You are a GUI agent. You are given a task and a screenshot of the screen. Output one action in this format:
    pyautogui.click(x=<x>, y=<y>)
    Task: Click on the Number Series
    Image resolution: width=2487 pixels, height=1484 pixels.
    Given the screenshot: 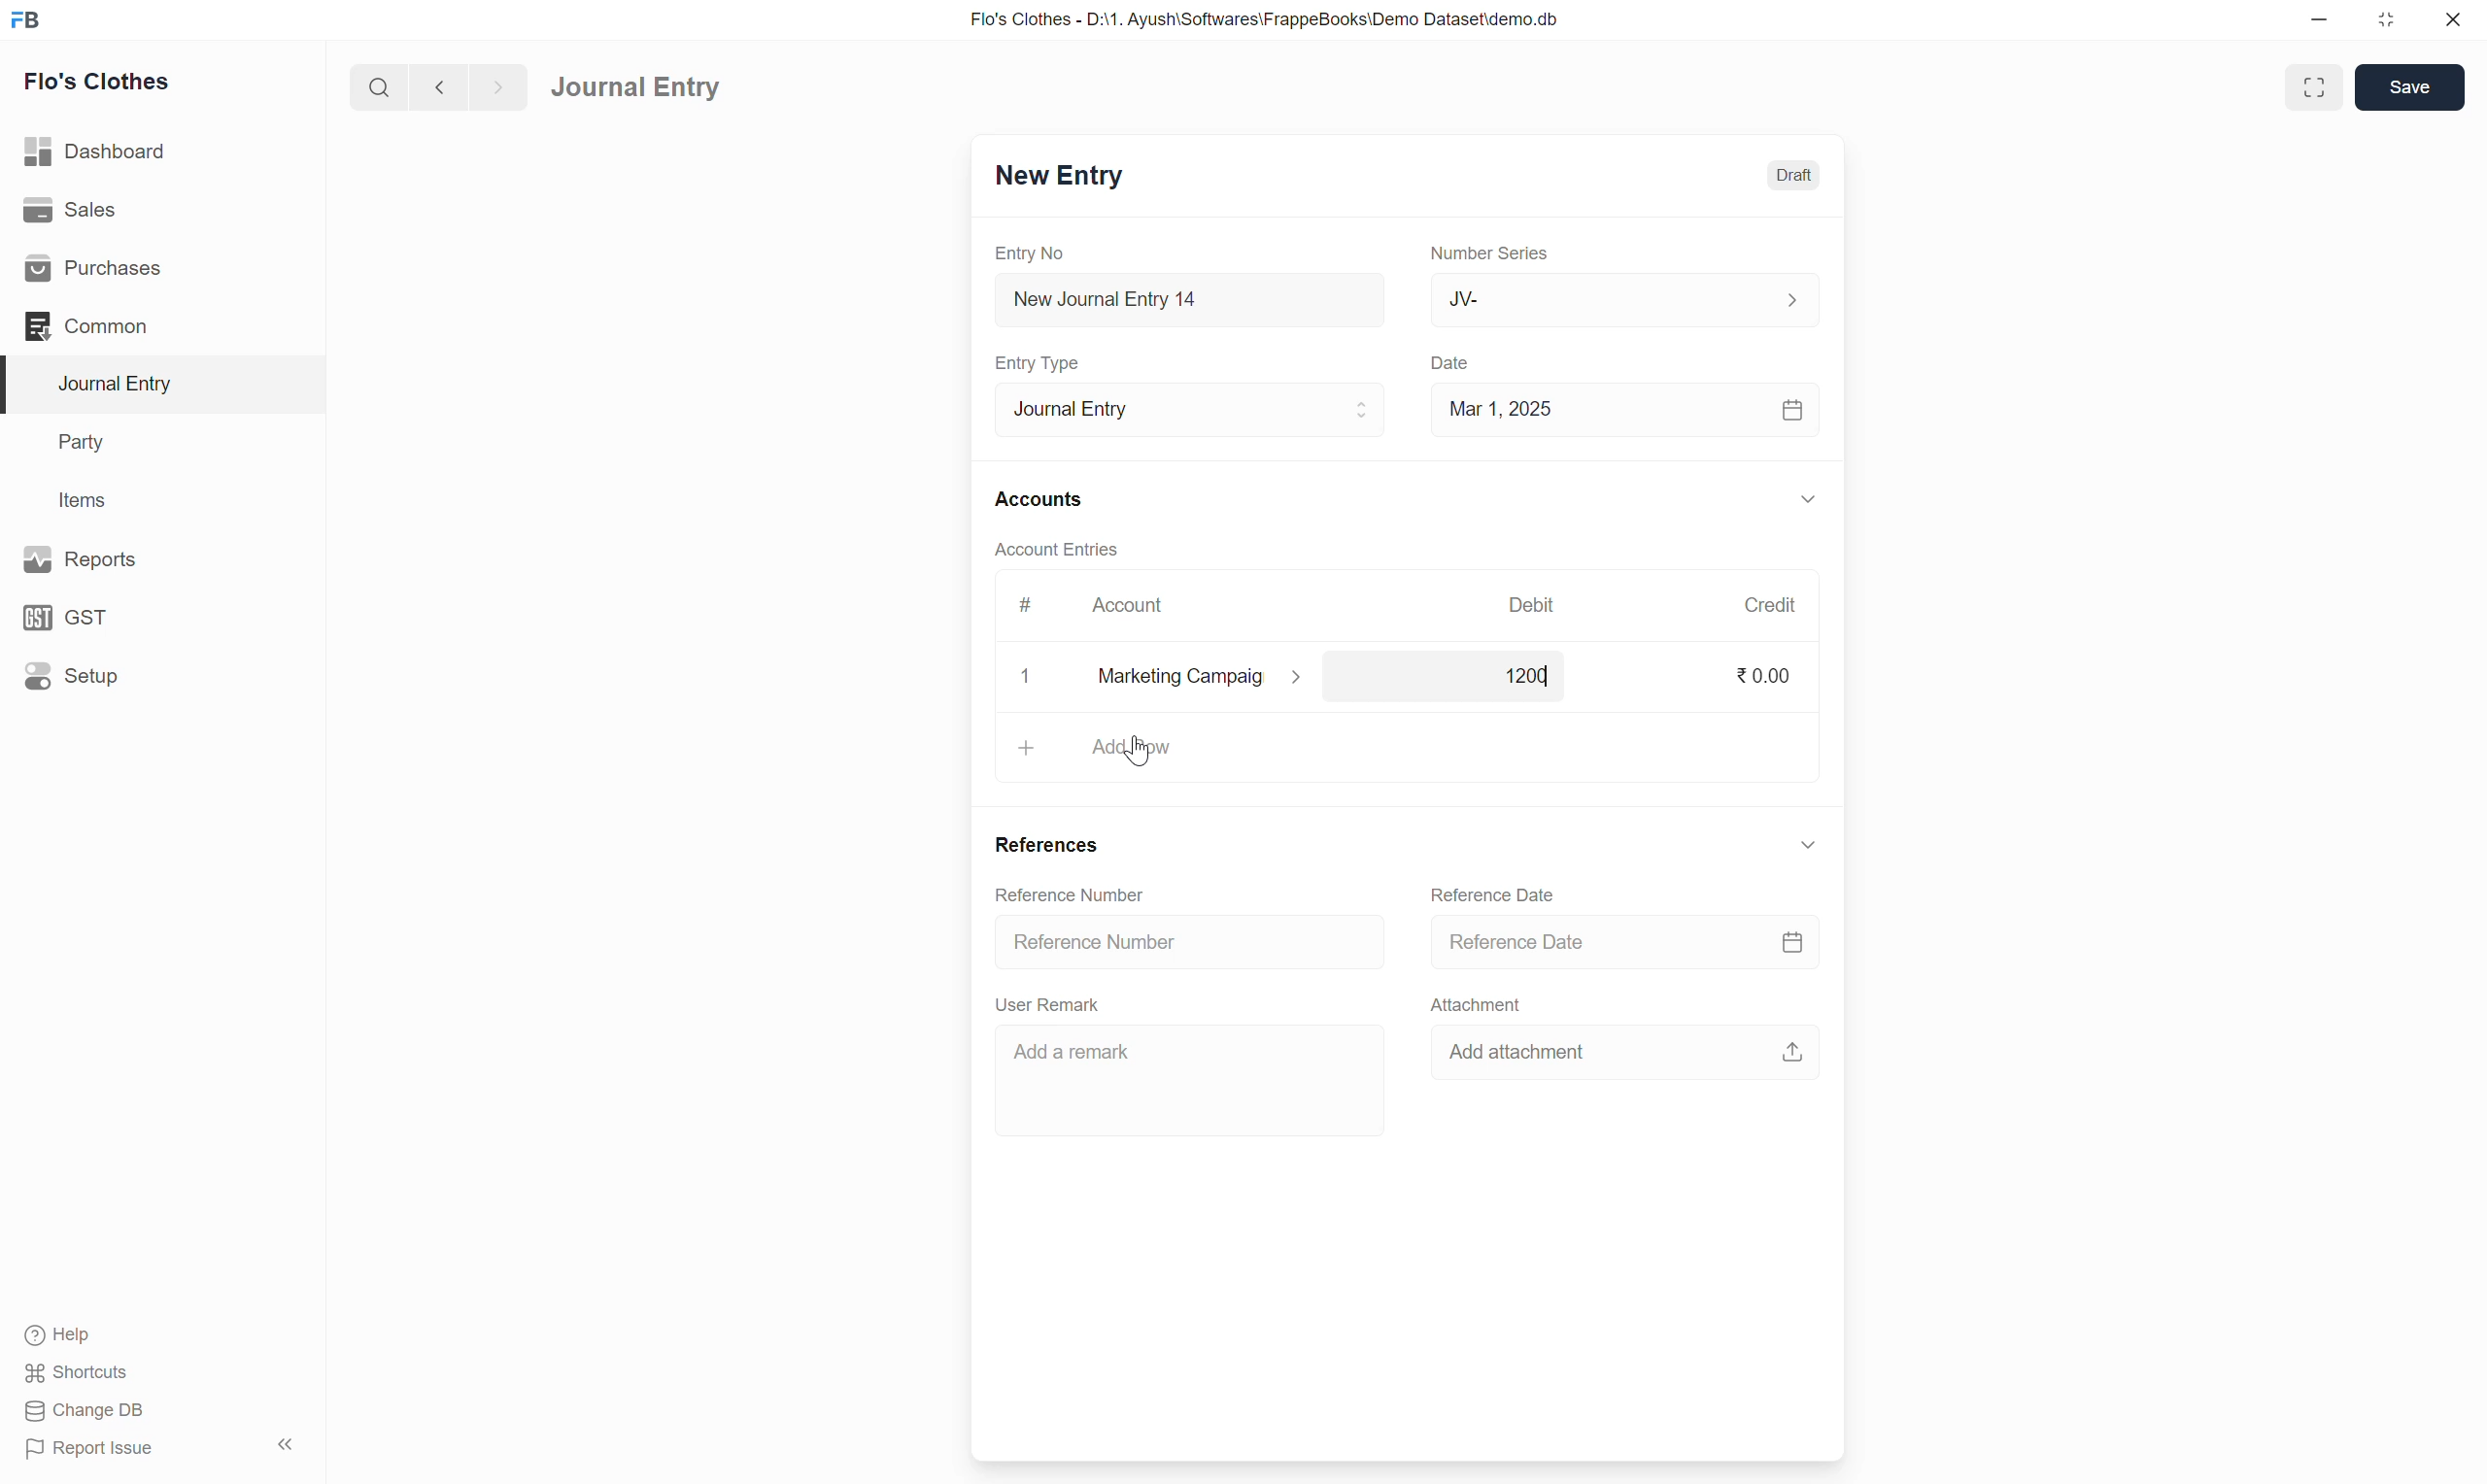 What is the action you would take?
    pyautogui.click(x=1490, y=251)
    